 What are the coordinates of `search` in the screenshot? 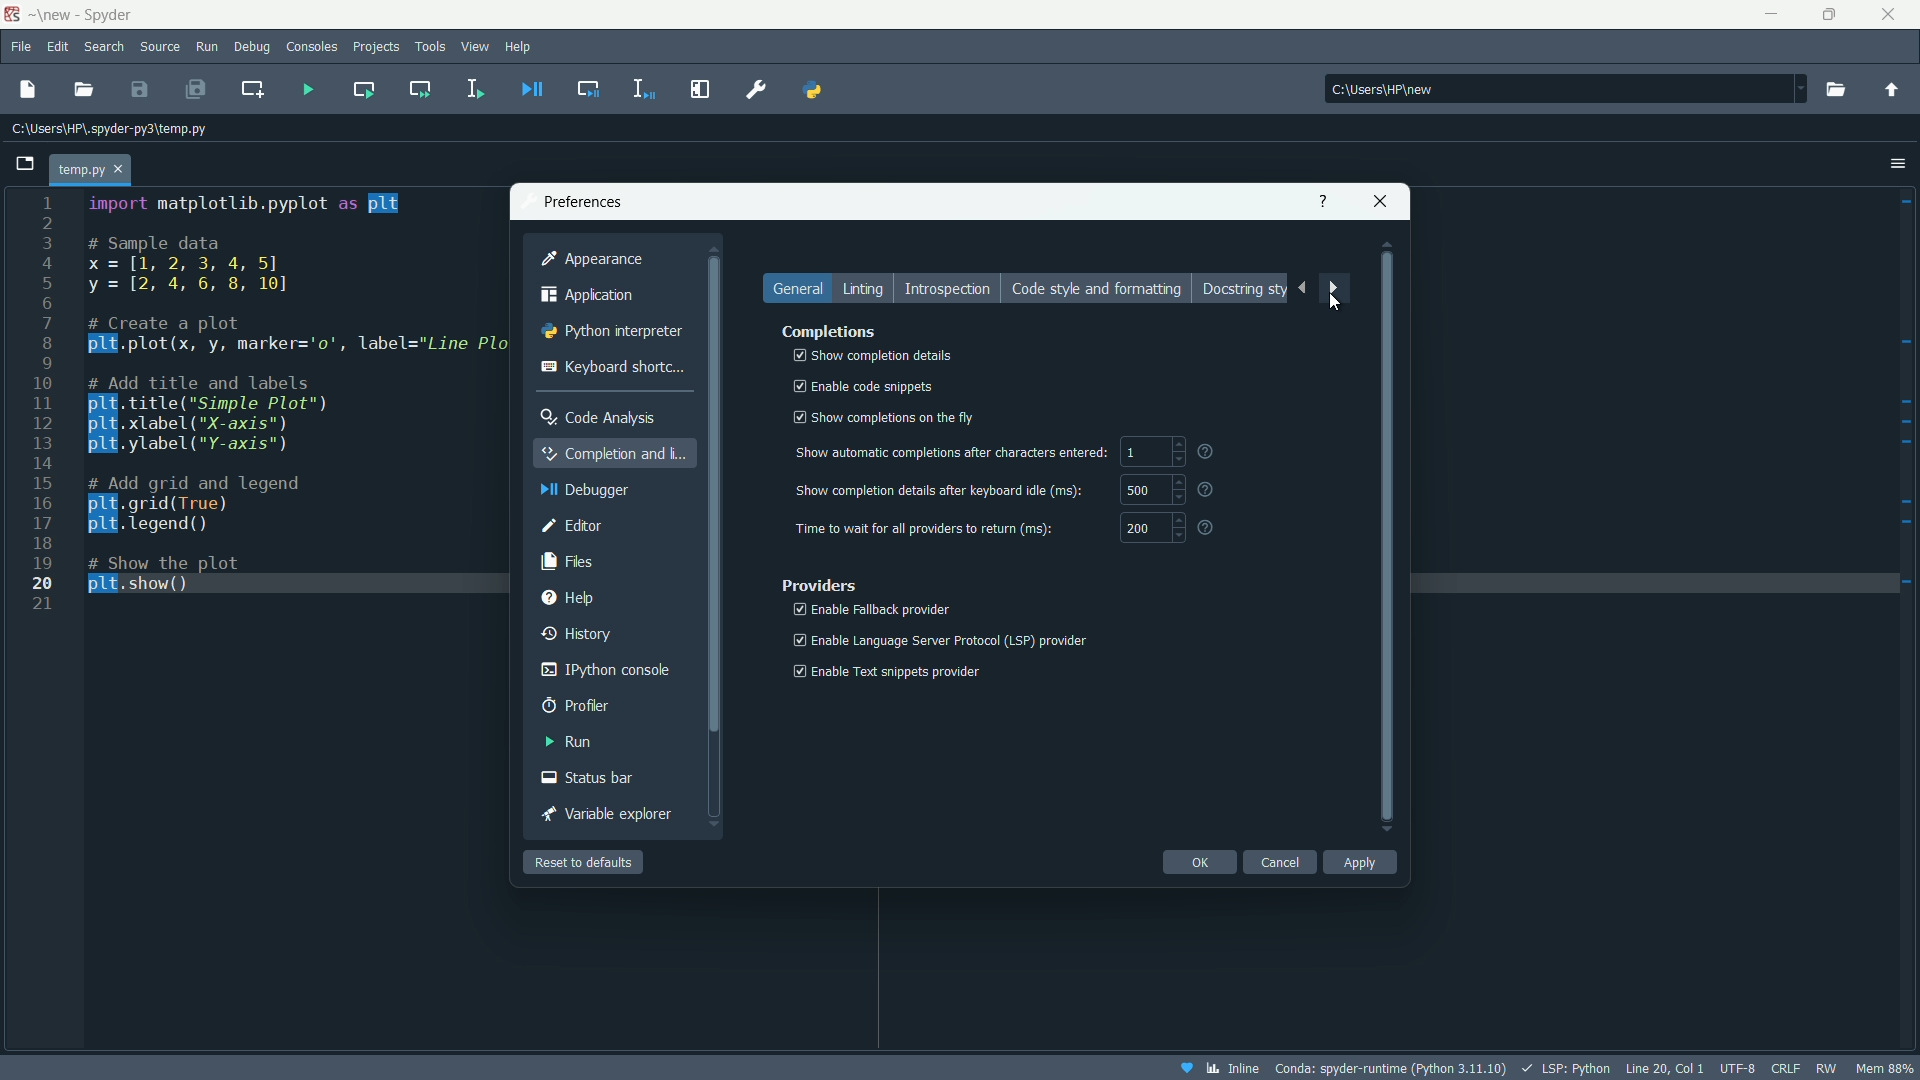 It's located at (104, 48).